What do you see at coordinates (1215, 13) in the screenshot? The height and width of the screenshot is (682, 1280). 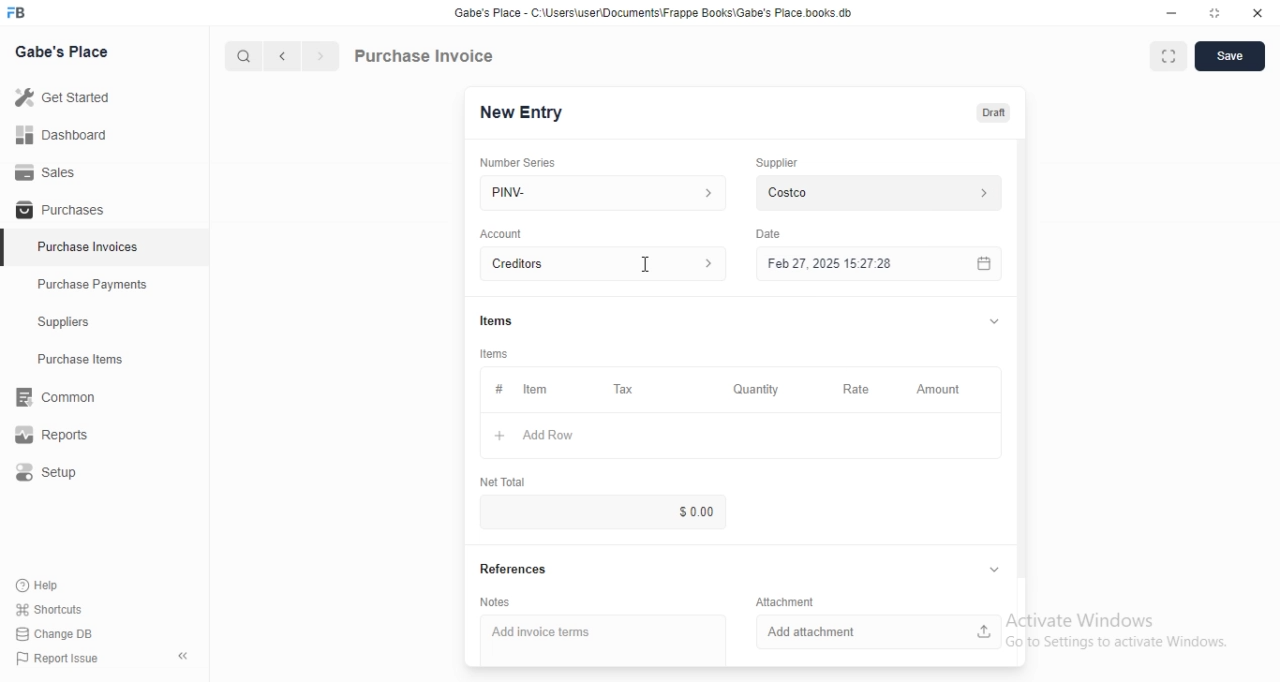 I see `Change dimension` at bounding box center [1215, 13].